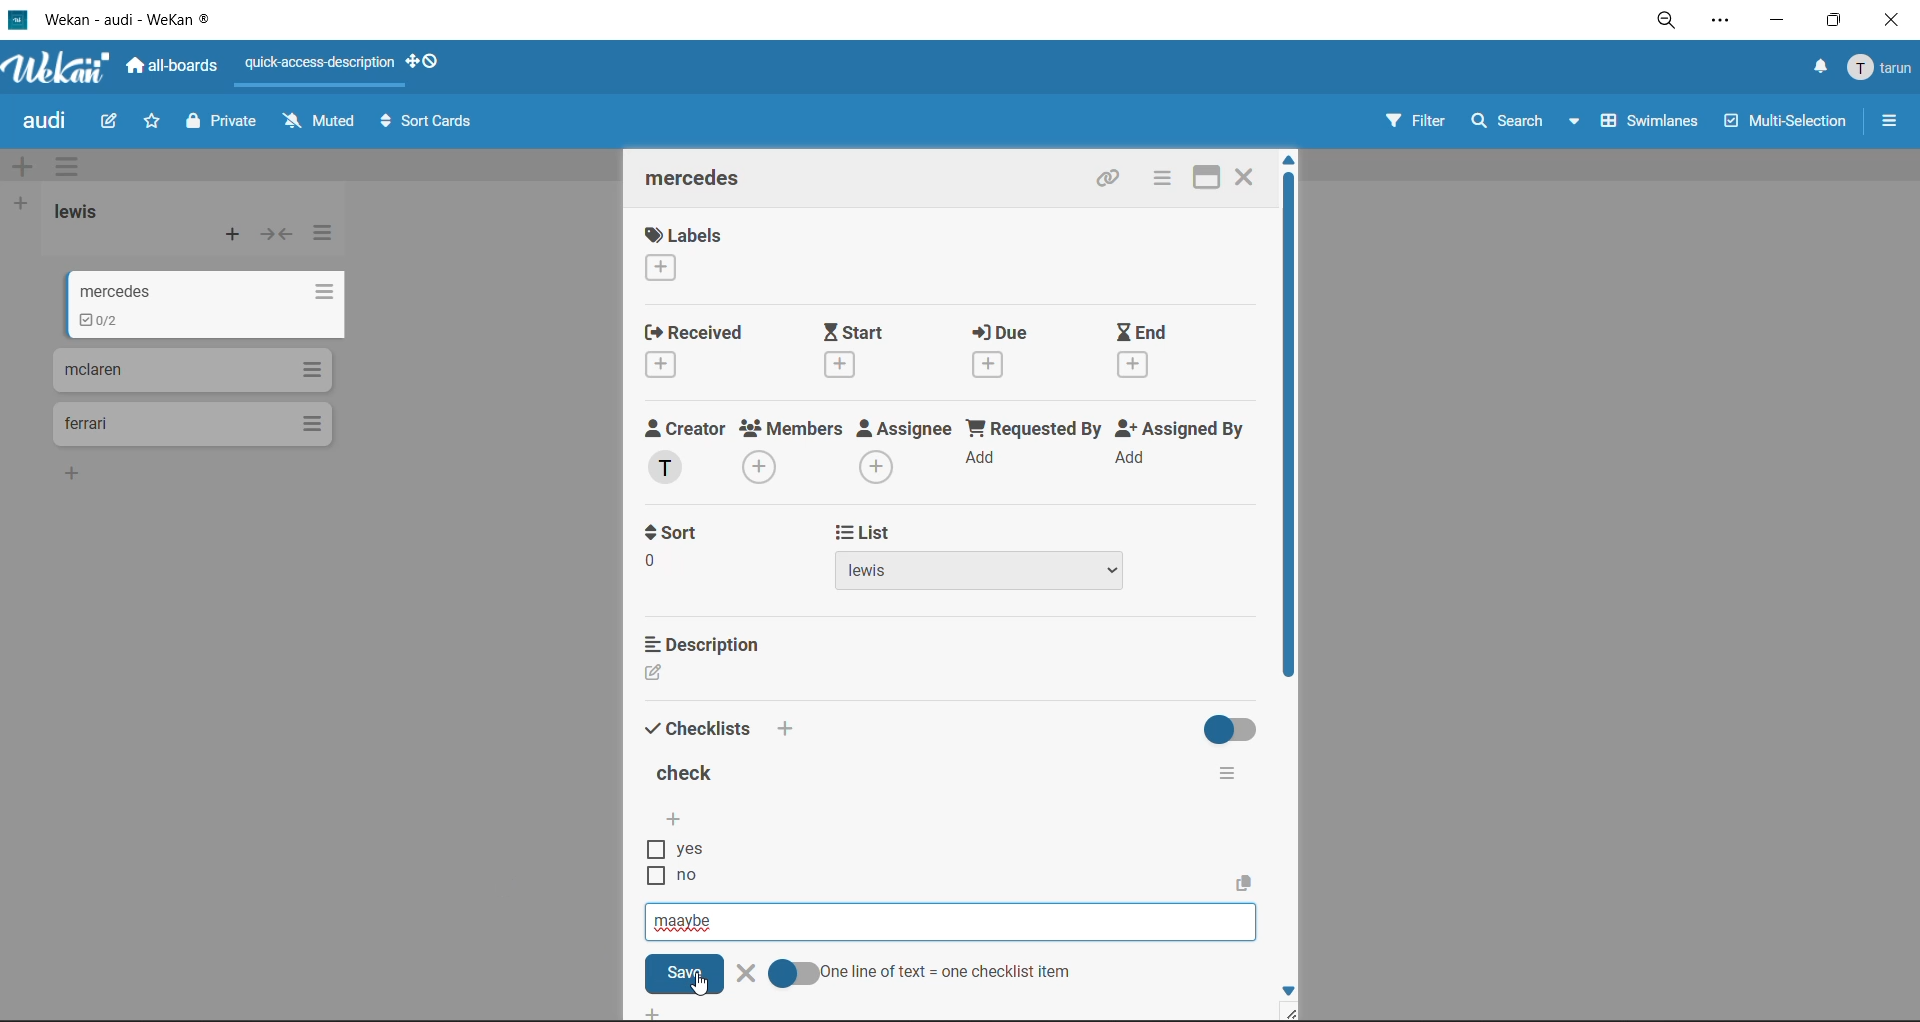  I want to click on Checbox, so click(653, 850).